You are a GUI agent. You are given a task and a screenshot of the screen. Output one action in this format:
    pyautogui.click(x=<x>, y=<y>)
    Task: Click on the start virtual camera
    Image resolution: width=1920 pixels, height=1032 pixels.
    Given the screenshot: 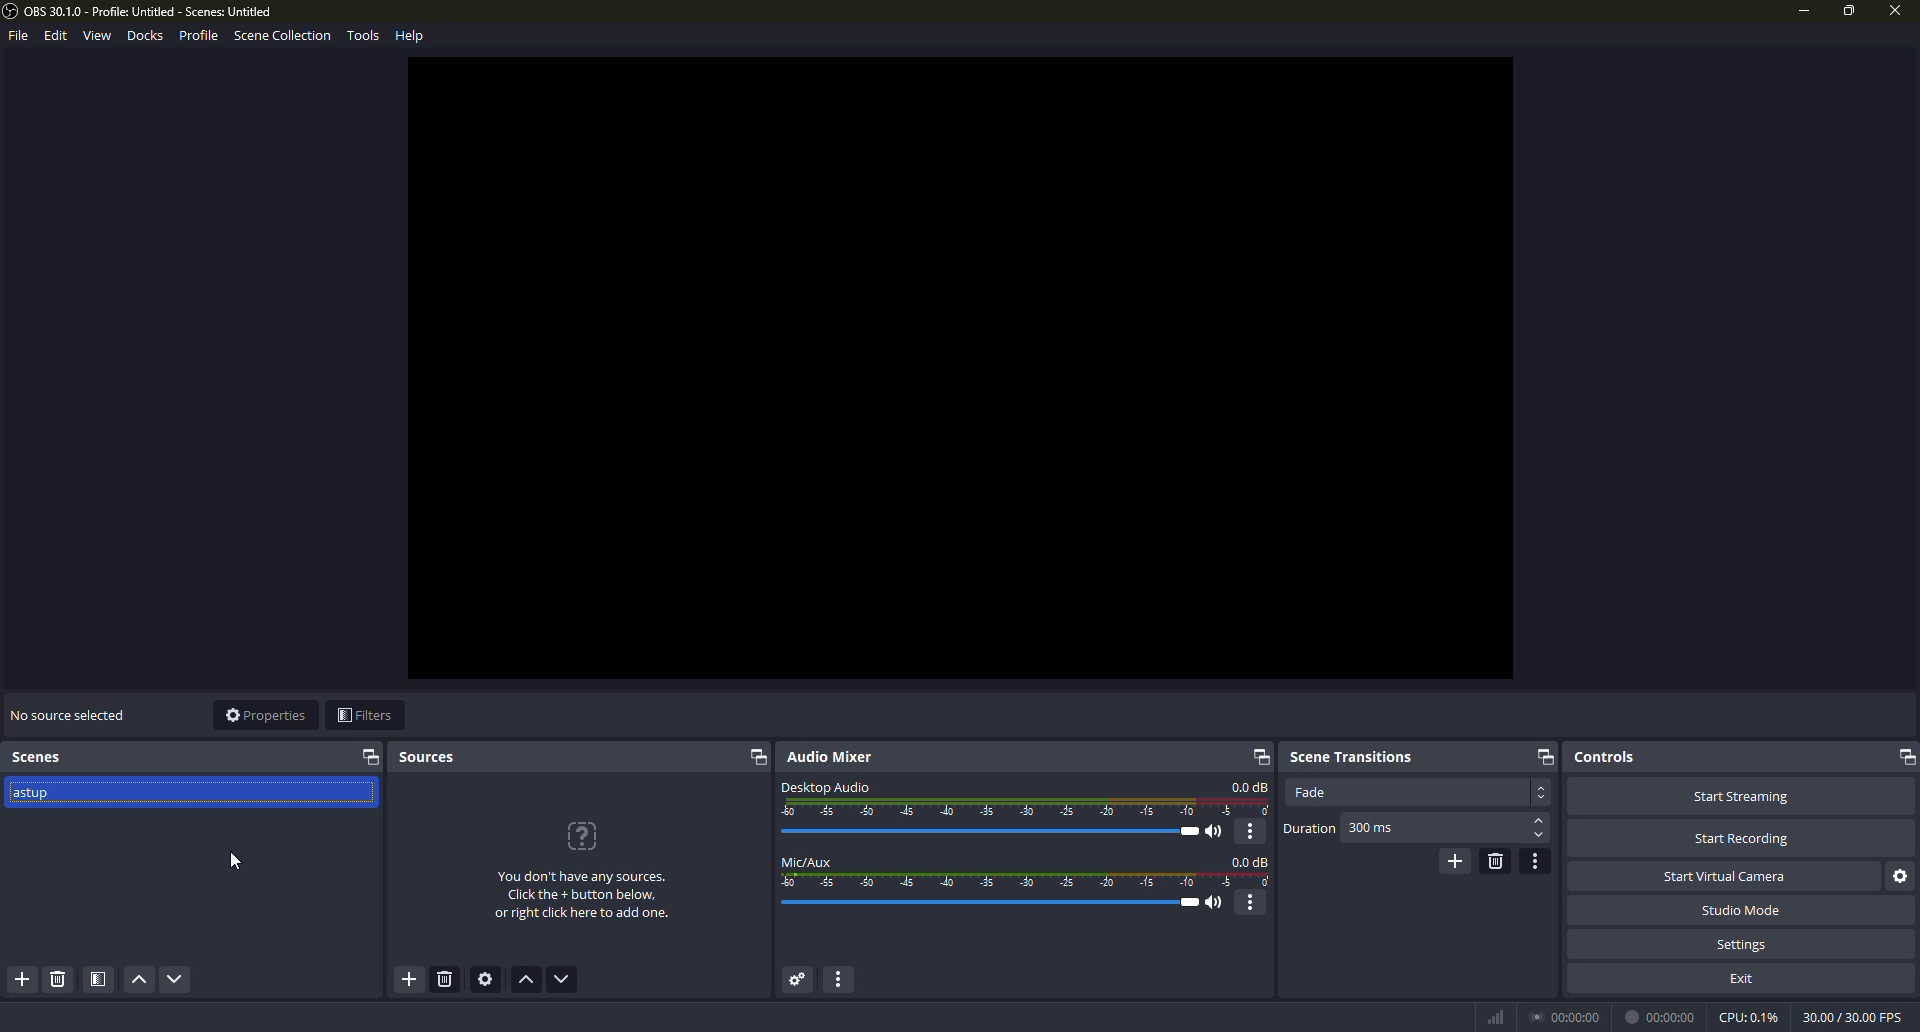 What is the action you would take?
    pyautogui.click(x=1729, y=875)
    